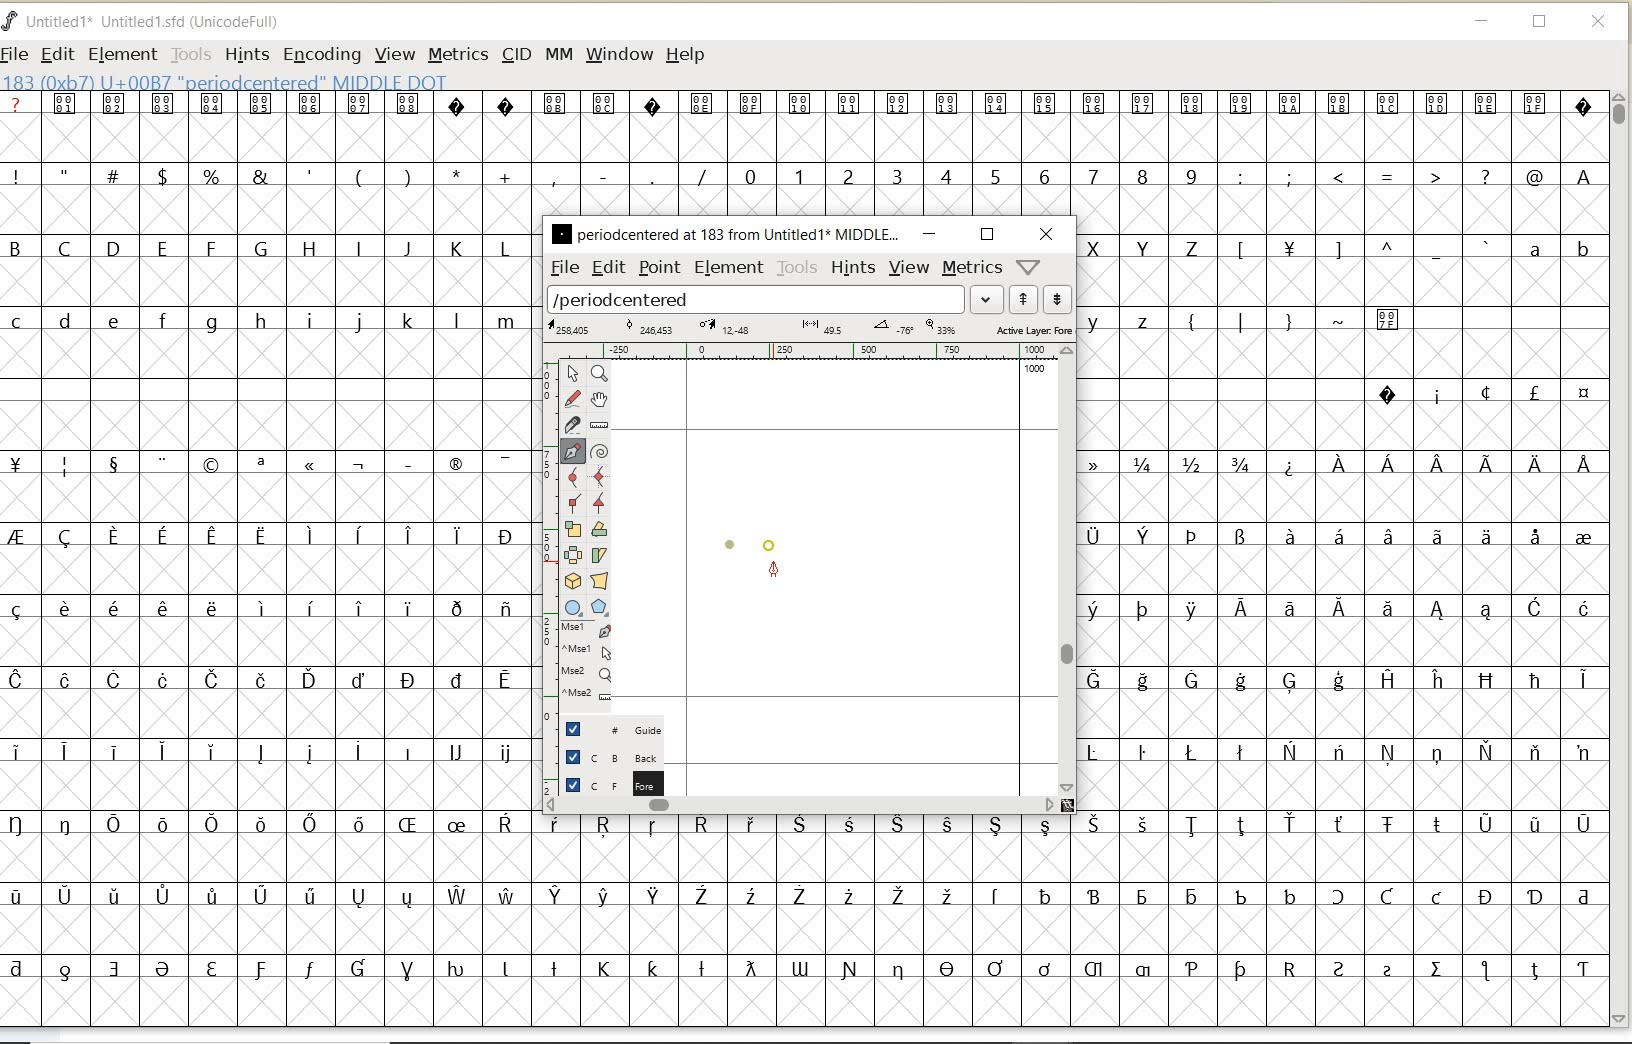 Image resolution: width=1632 pixels, height=1044 pixels. I want to click on special characters, so click(1345, 625).